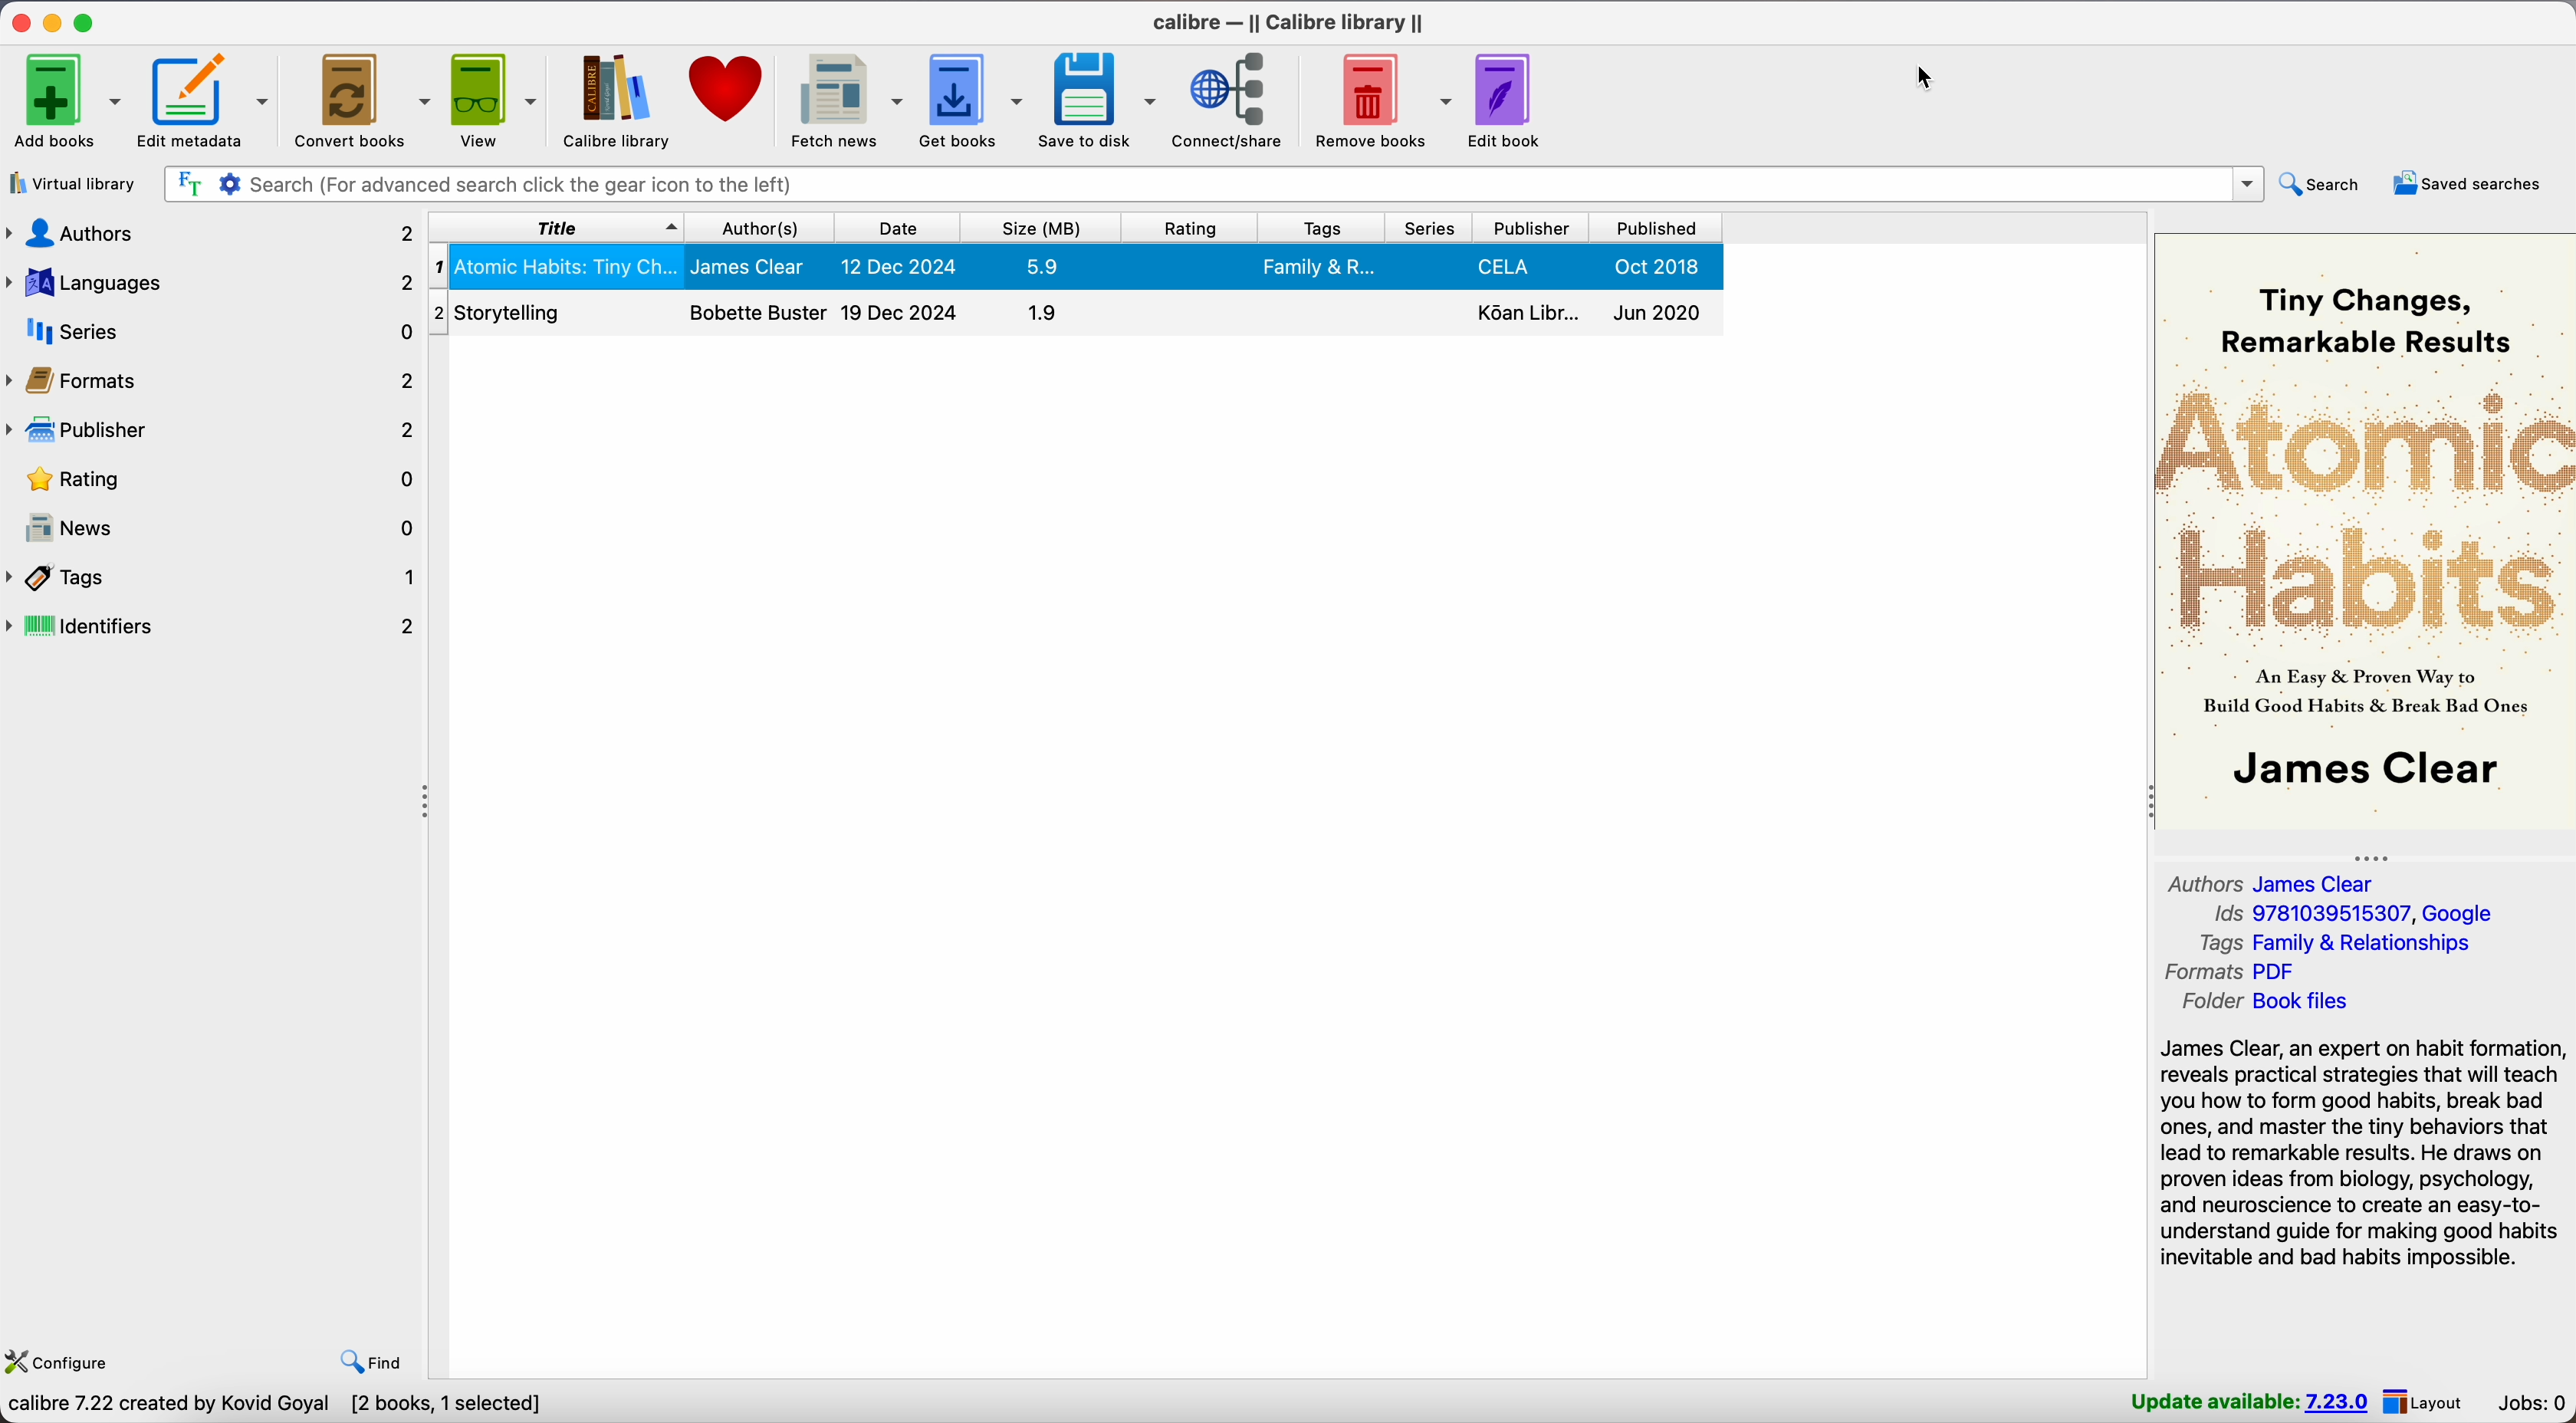 The width and height of the screenshot is (2576, 1423). What do you see at coordinates (208, 102) in the screenshot?
I see `edit metadata` at bounding box center [208, 102].